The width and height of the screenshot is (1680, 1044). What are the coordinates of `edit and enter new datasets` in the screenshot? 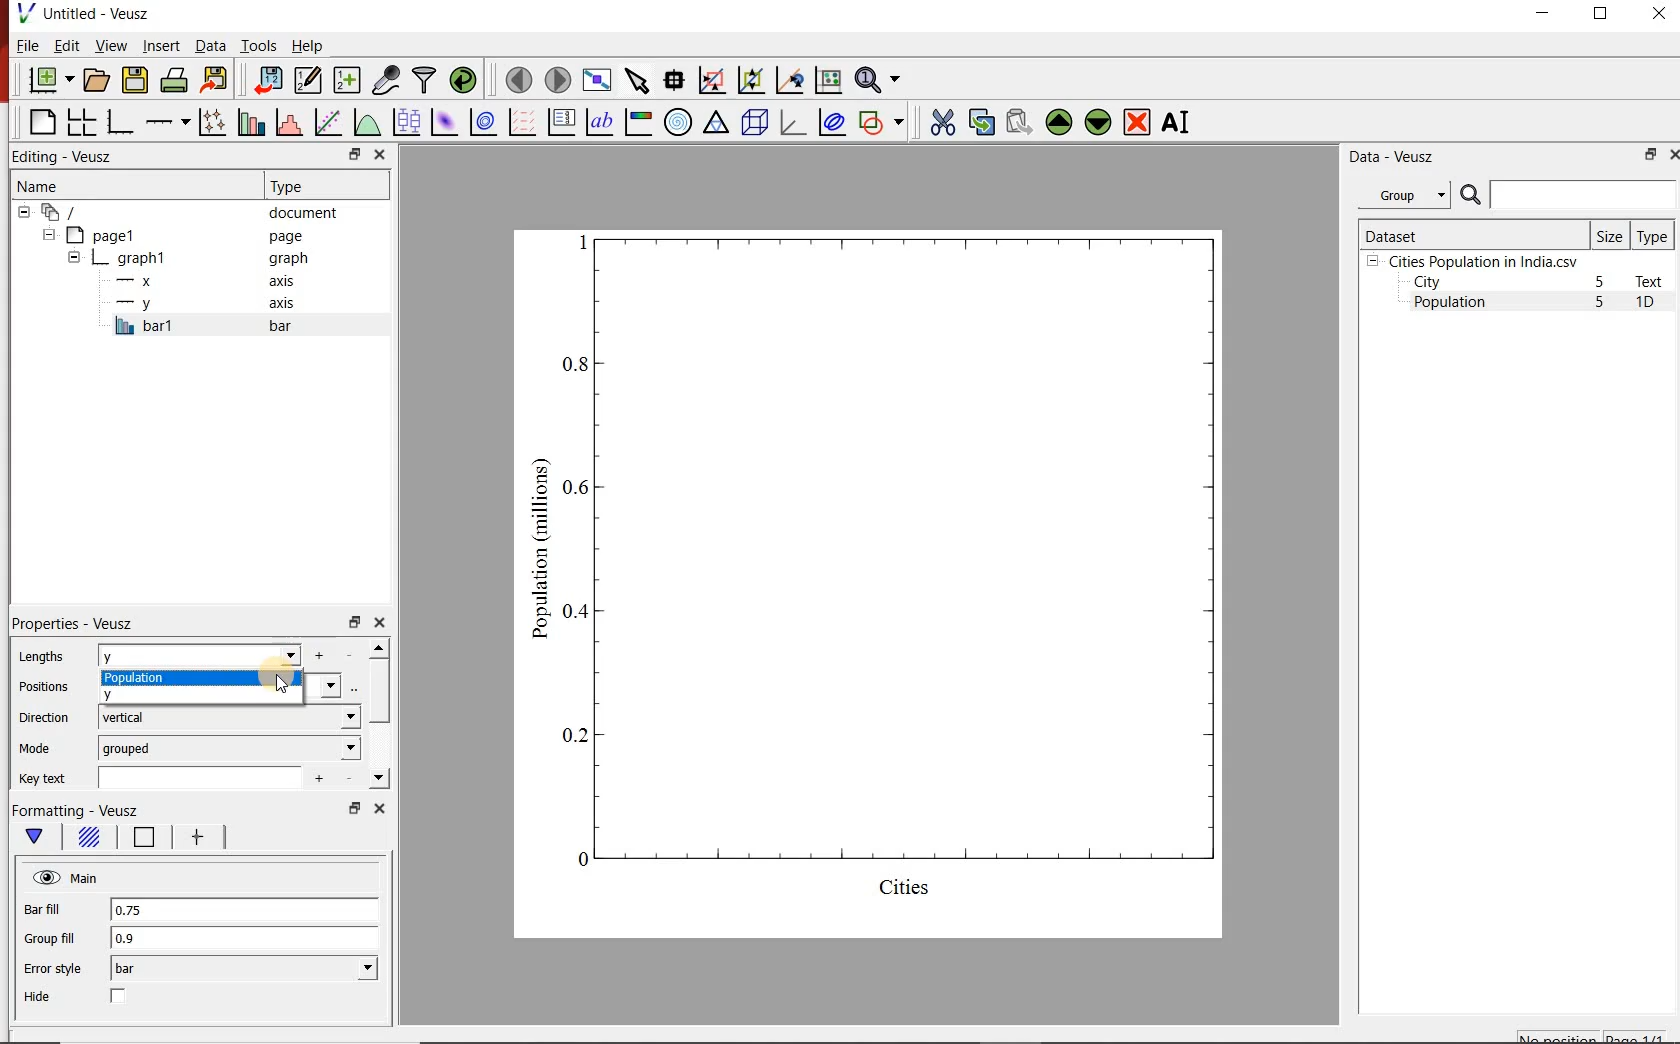 It's located at (306, 80).